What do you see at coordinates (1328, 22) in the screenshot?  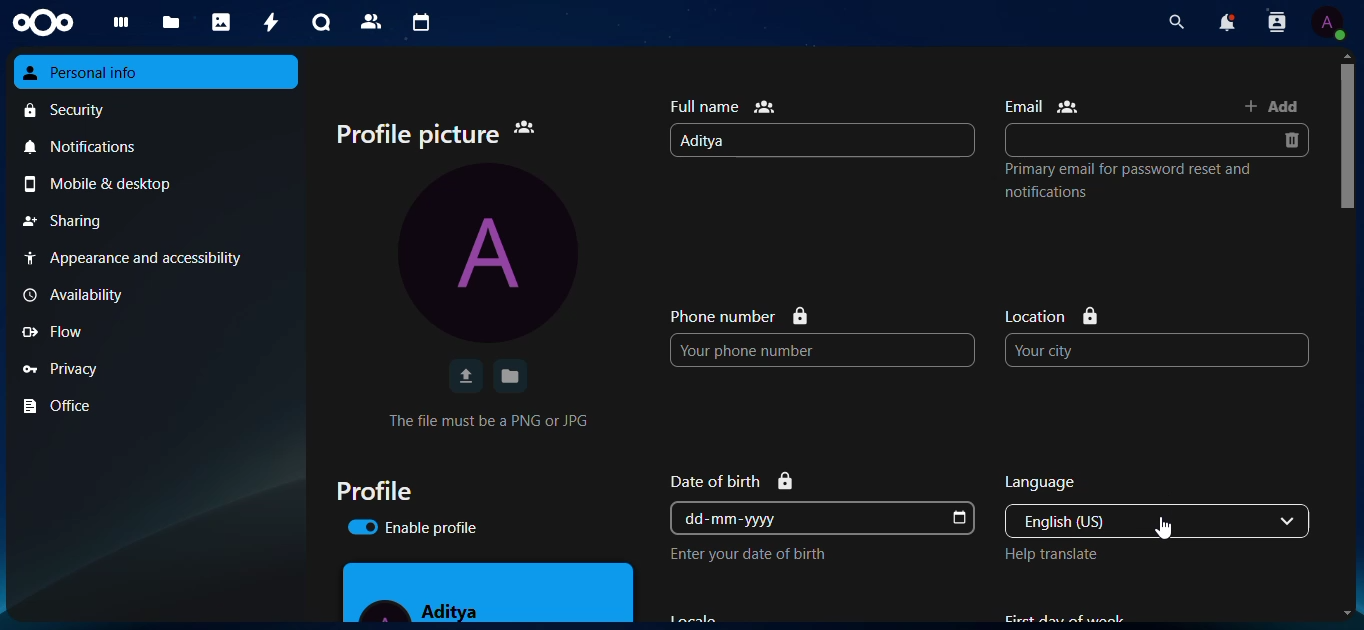 I see `profile` at bounding box center [1328, 22].